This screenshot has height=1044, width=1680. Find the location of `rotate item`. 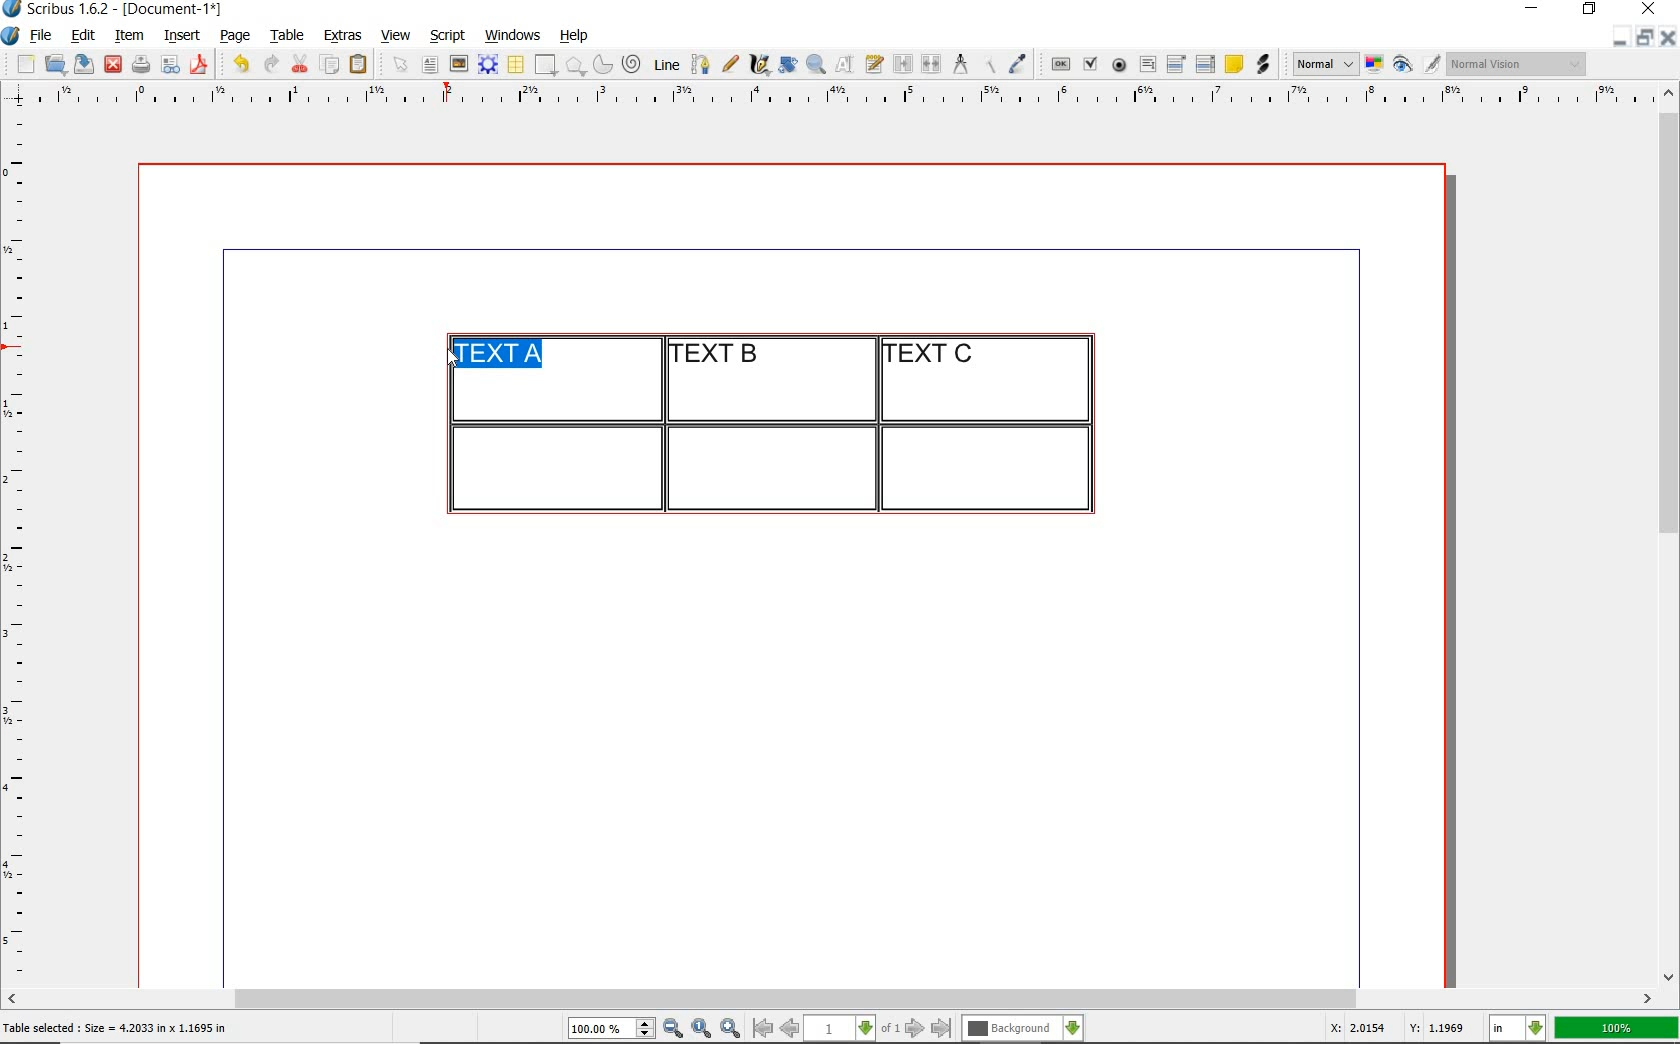

rotate item is located at coordinates (788, 64).